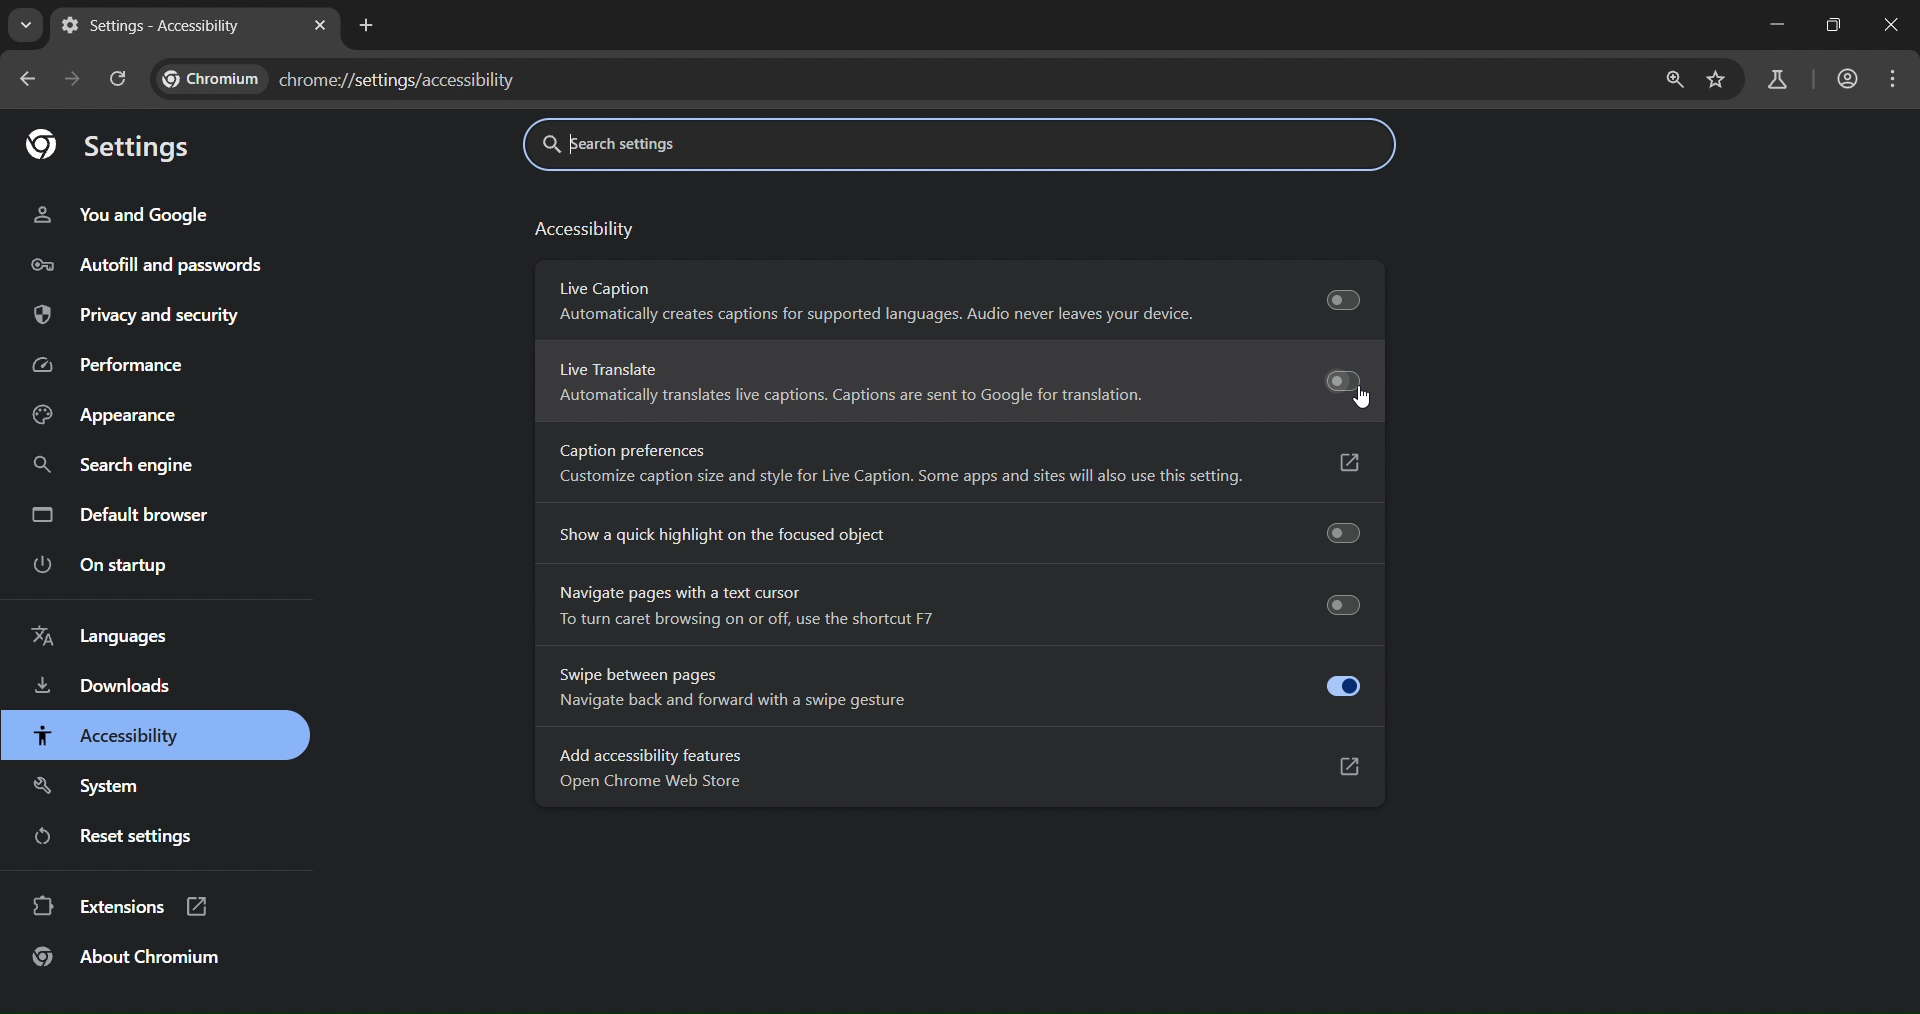 This screenshot has width=1920, height=1014. Describe the element at coordinates (130, 957) in the screenshot. I see `about chromium` at that location.